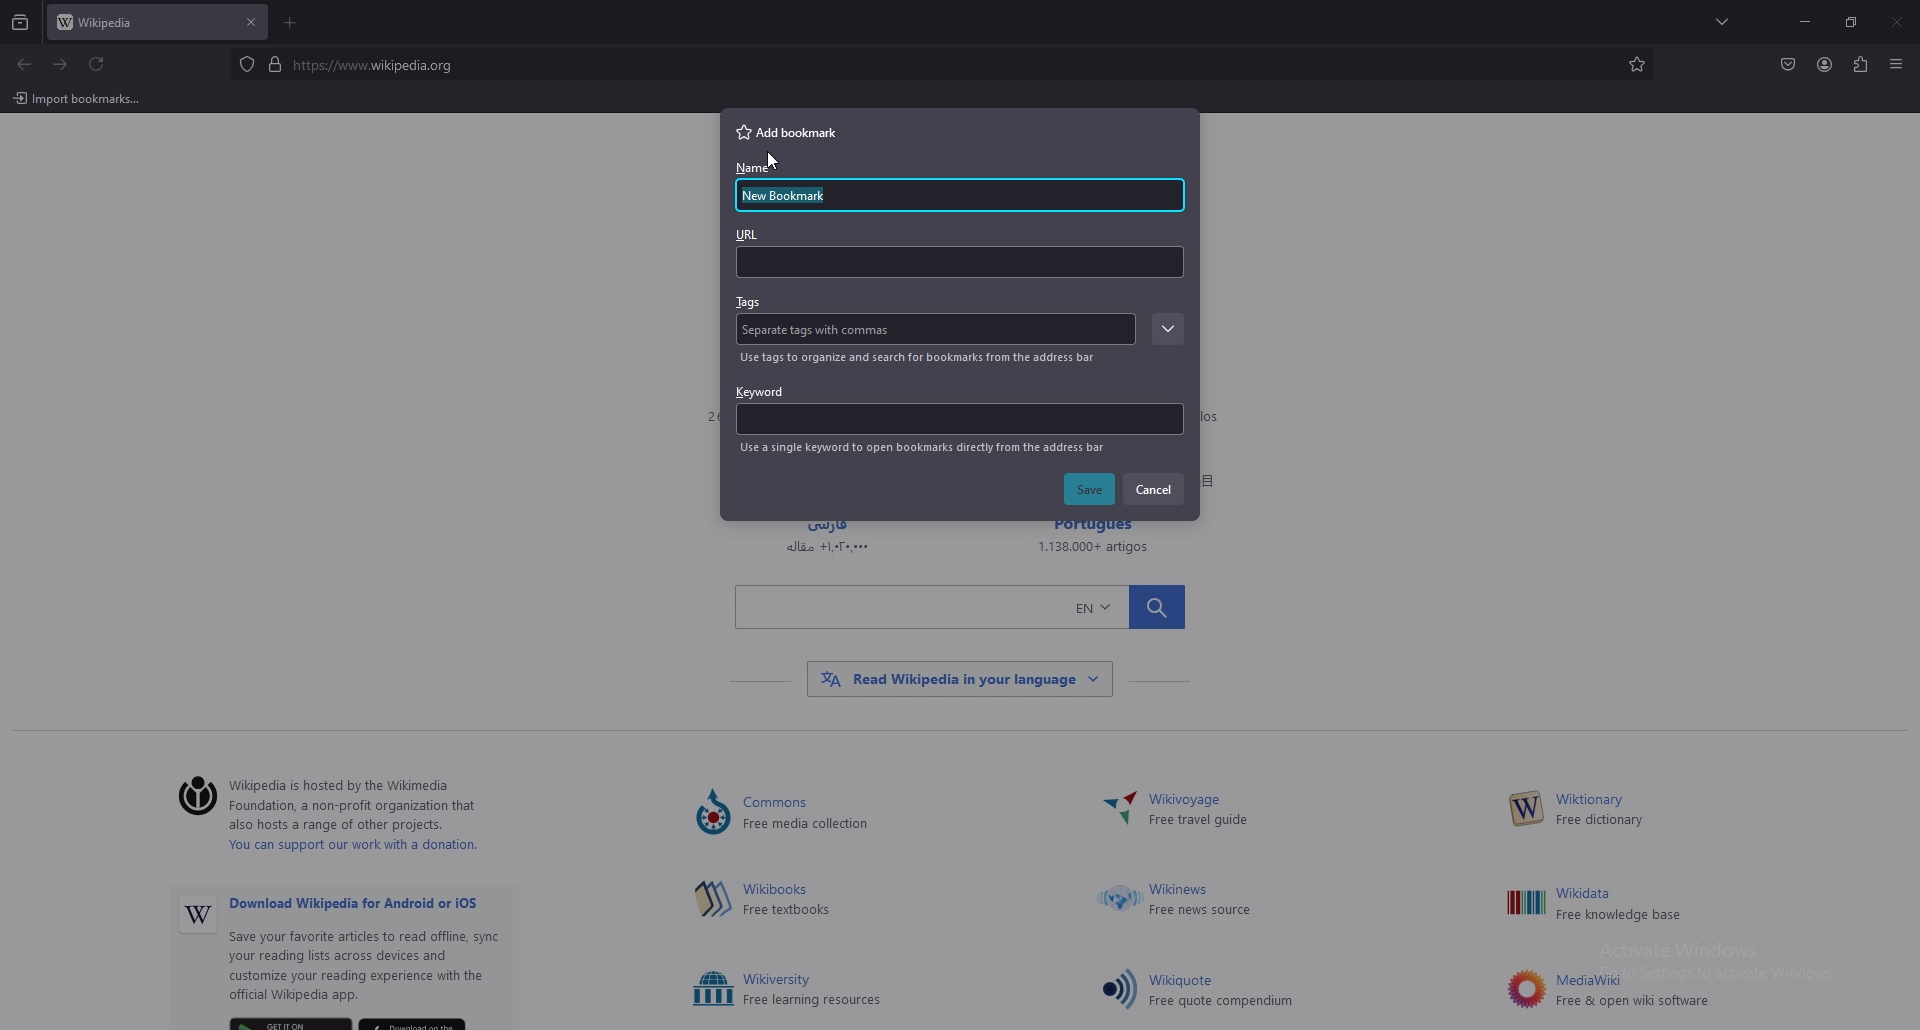 The height and width of the screenshot is (1030, 1920). What do you see at coordinates (1527, 809) in the screenshot?
I see `` at bounding box center [1527, 809].